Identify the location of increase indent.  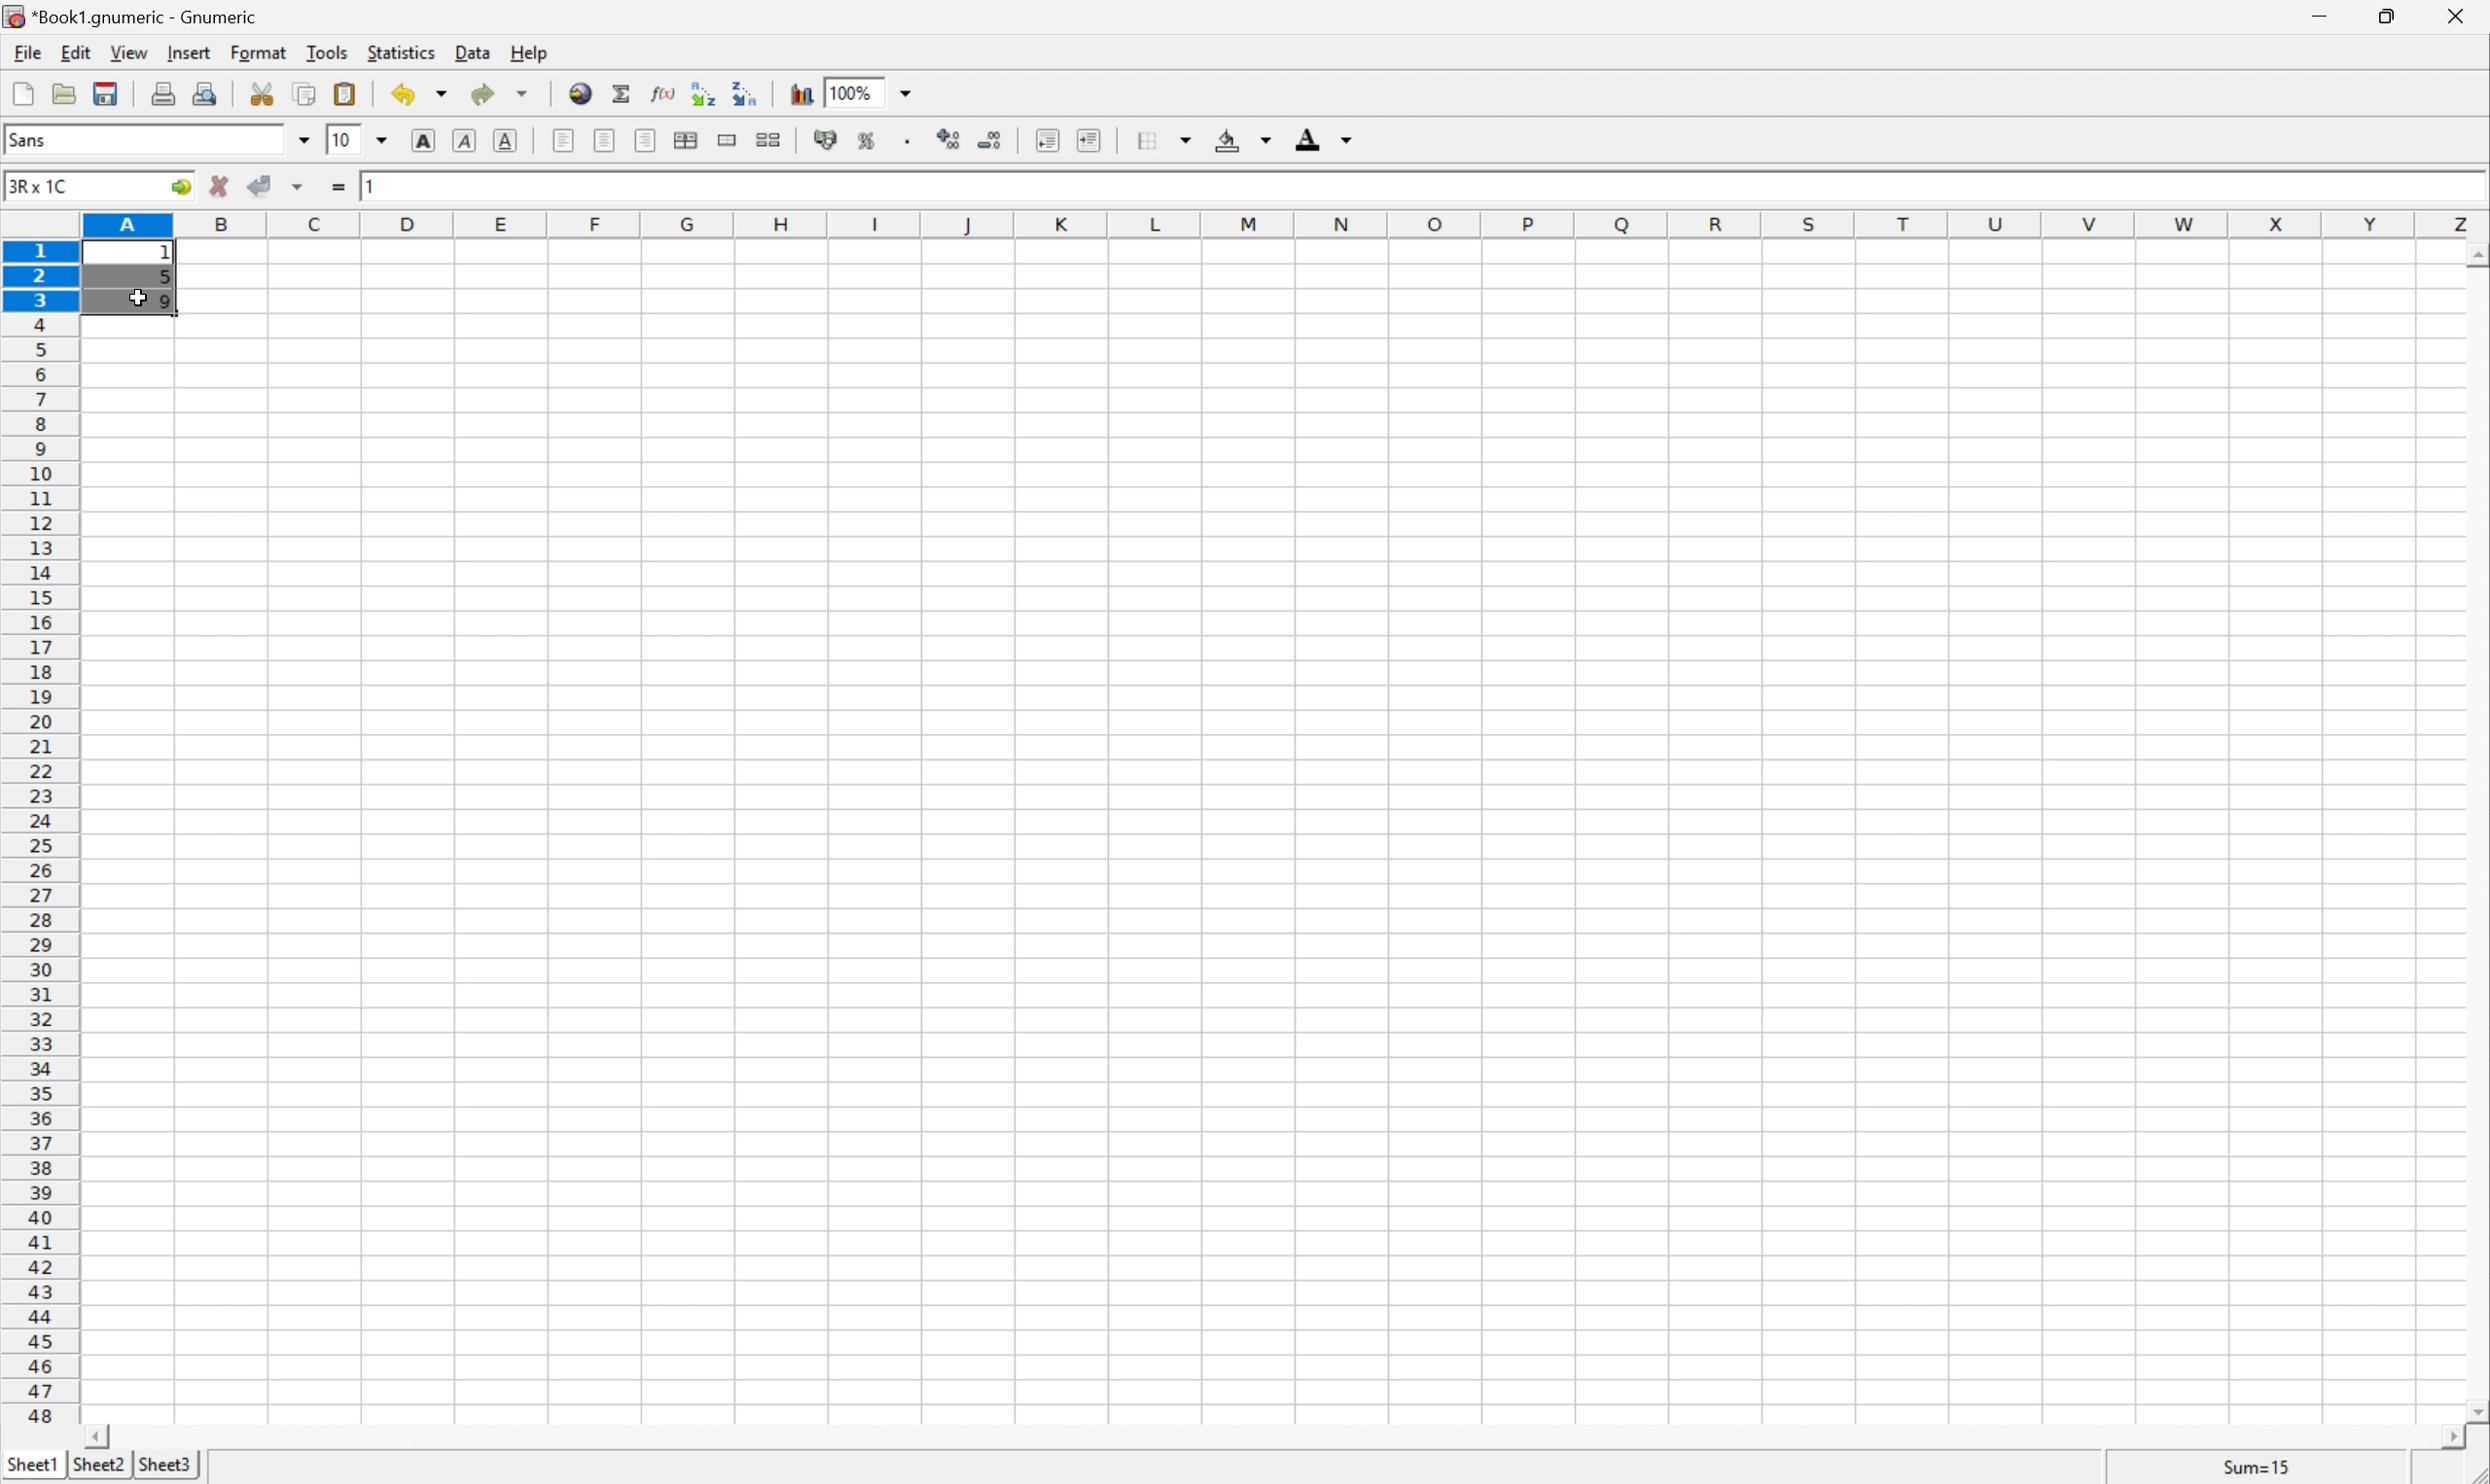
(1091, 140).